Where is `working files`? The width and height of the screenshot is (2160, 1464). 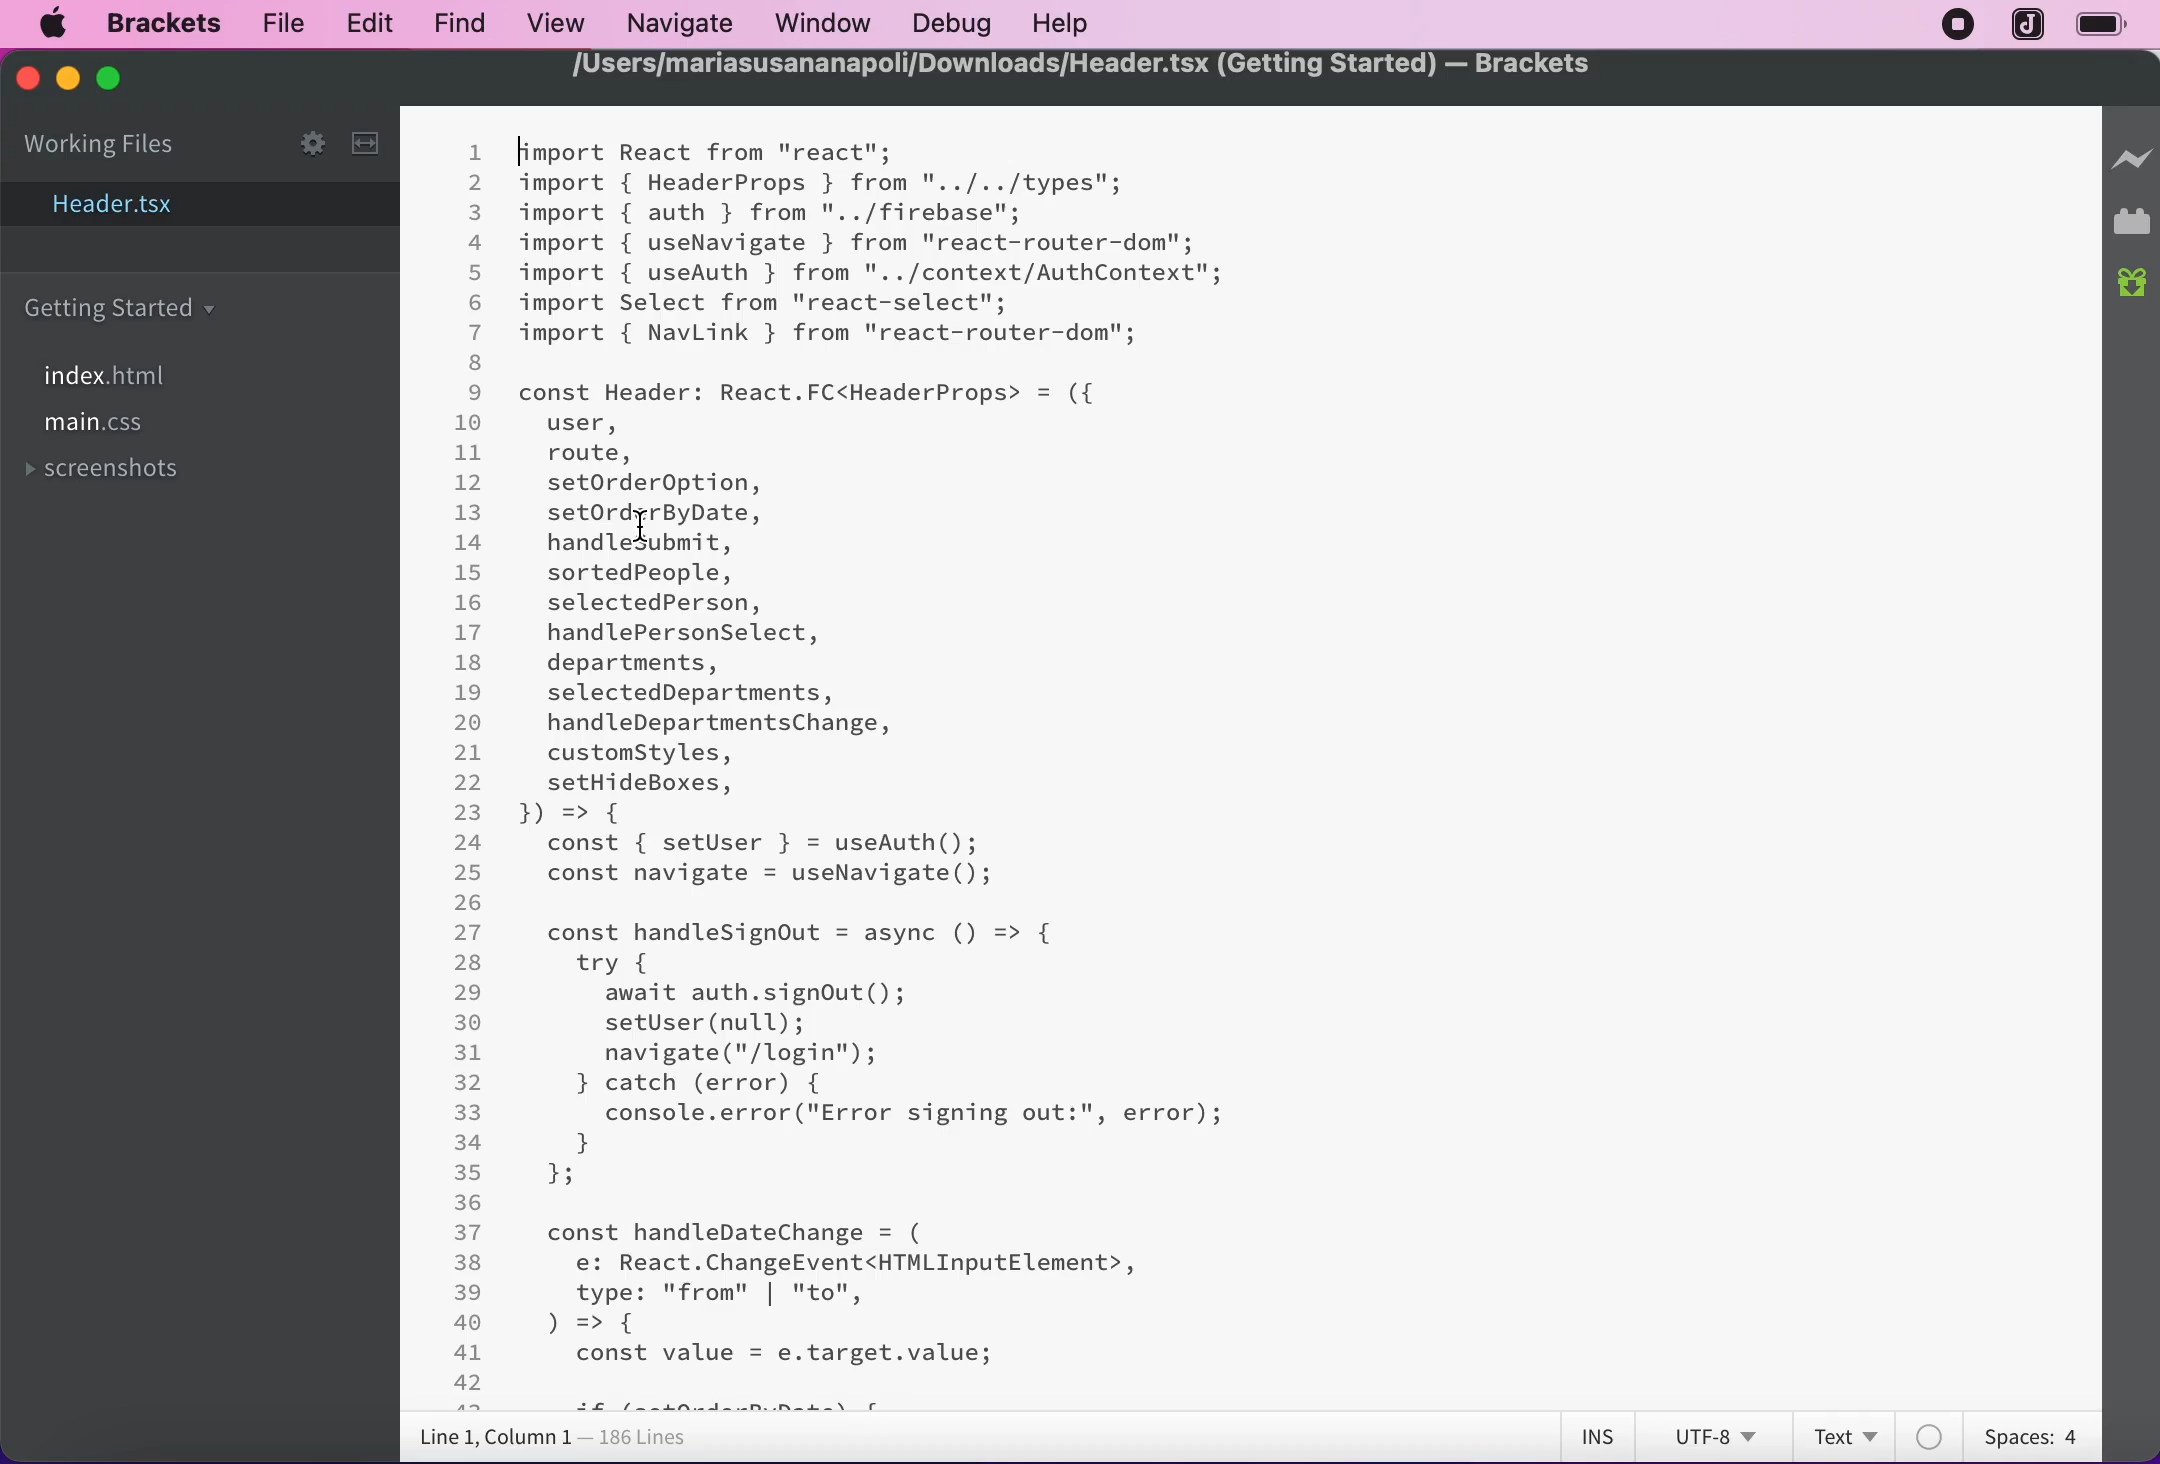
working files is located at coordinates (96, 139).